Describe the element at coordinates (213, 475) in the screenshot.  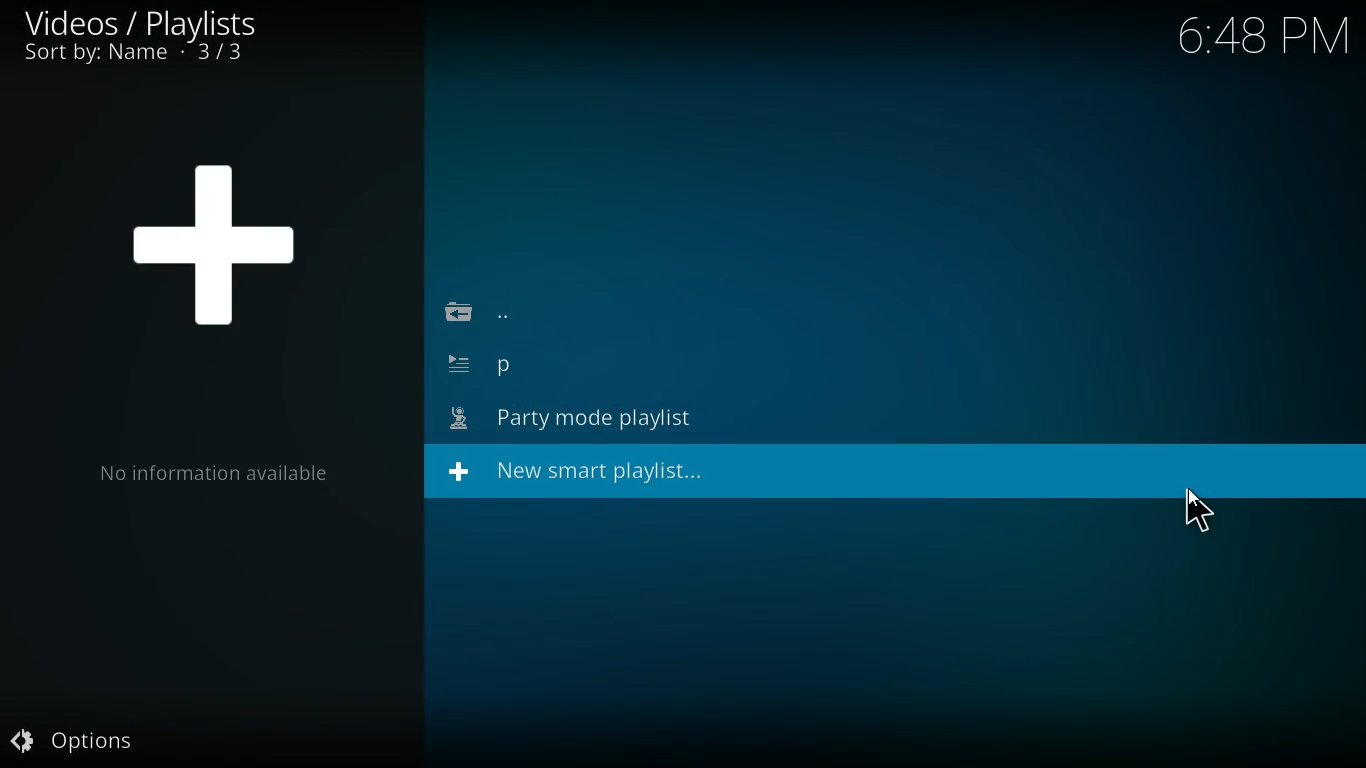
I see `no information available` at that location.